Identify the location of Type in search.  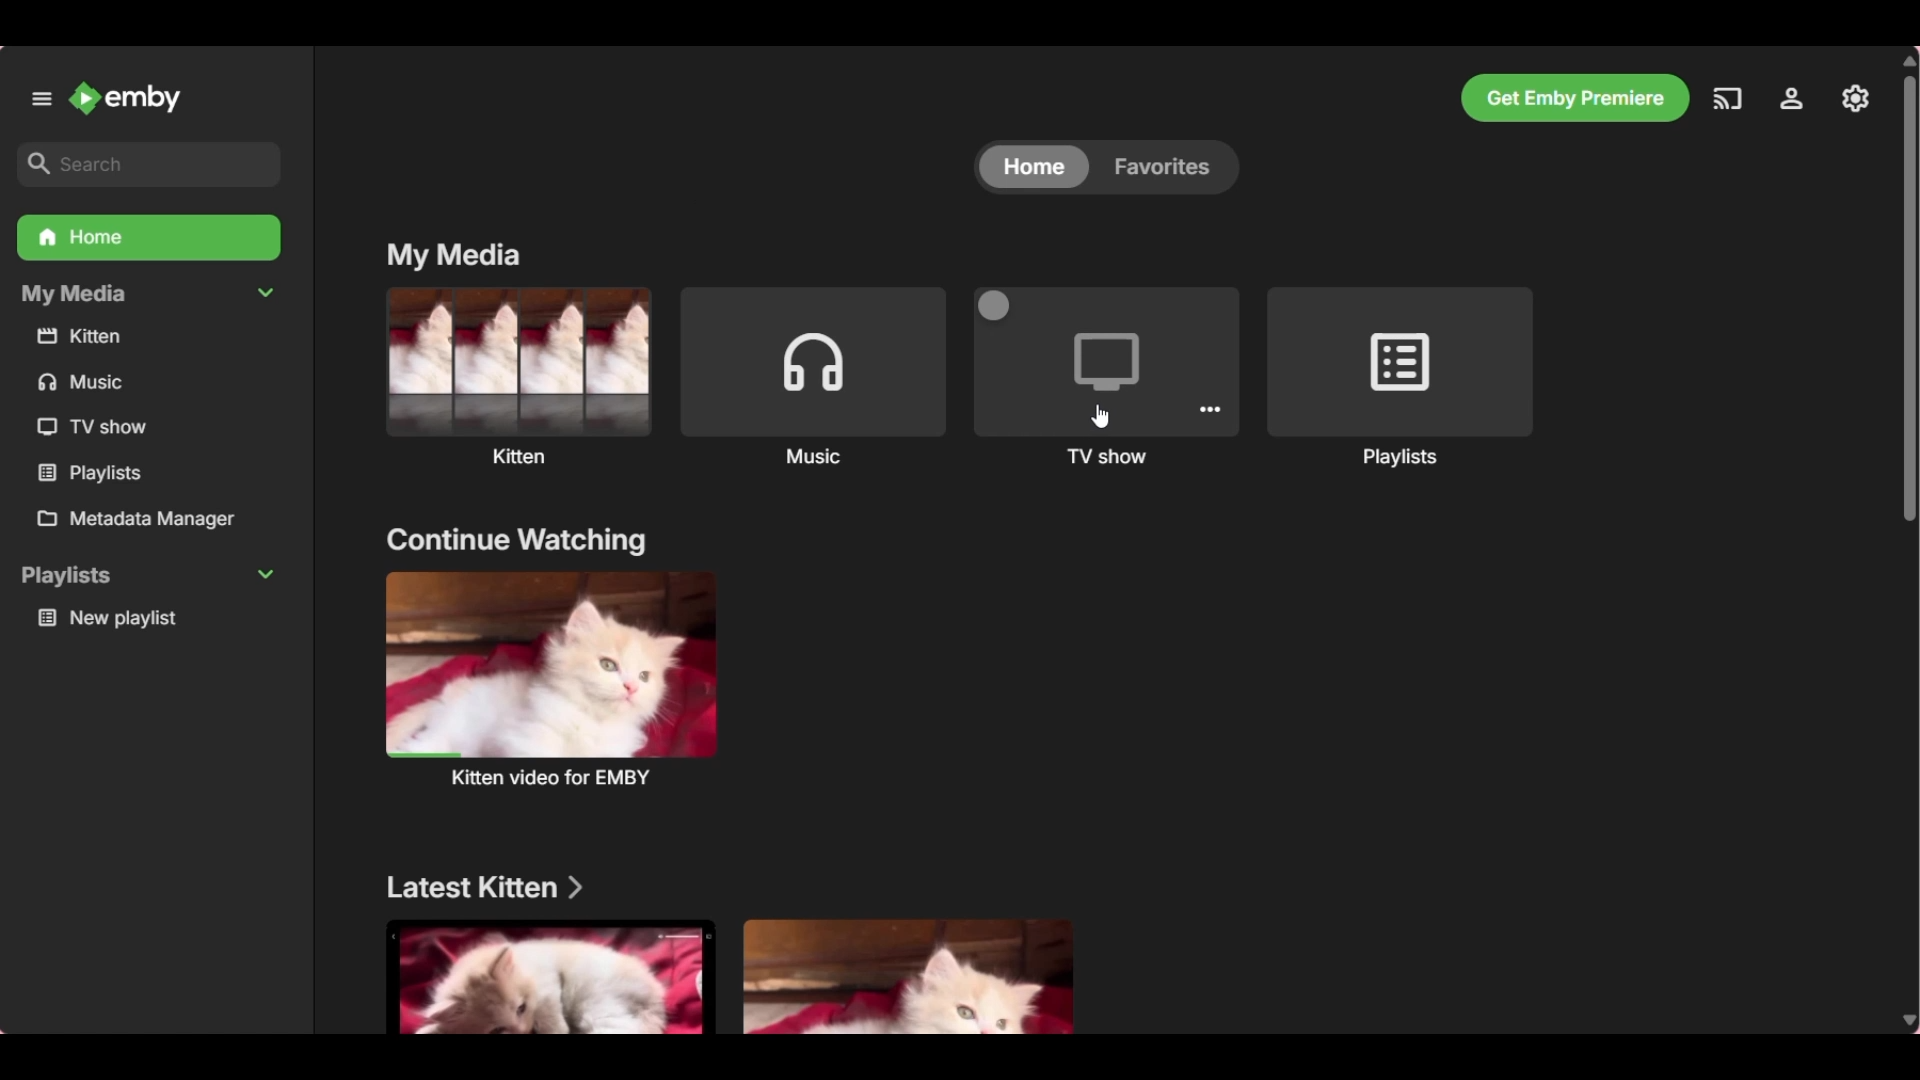
(149, 165).